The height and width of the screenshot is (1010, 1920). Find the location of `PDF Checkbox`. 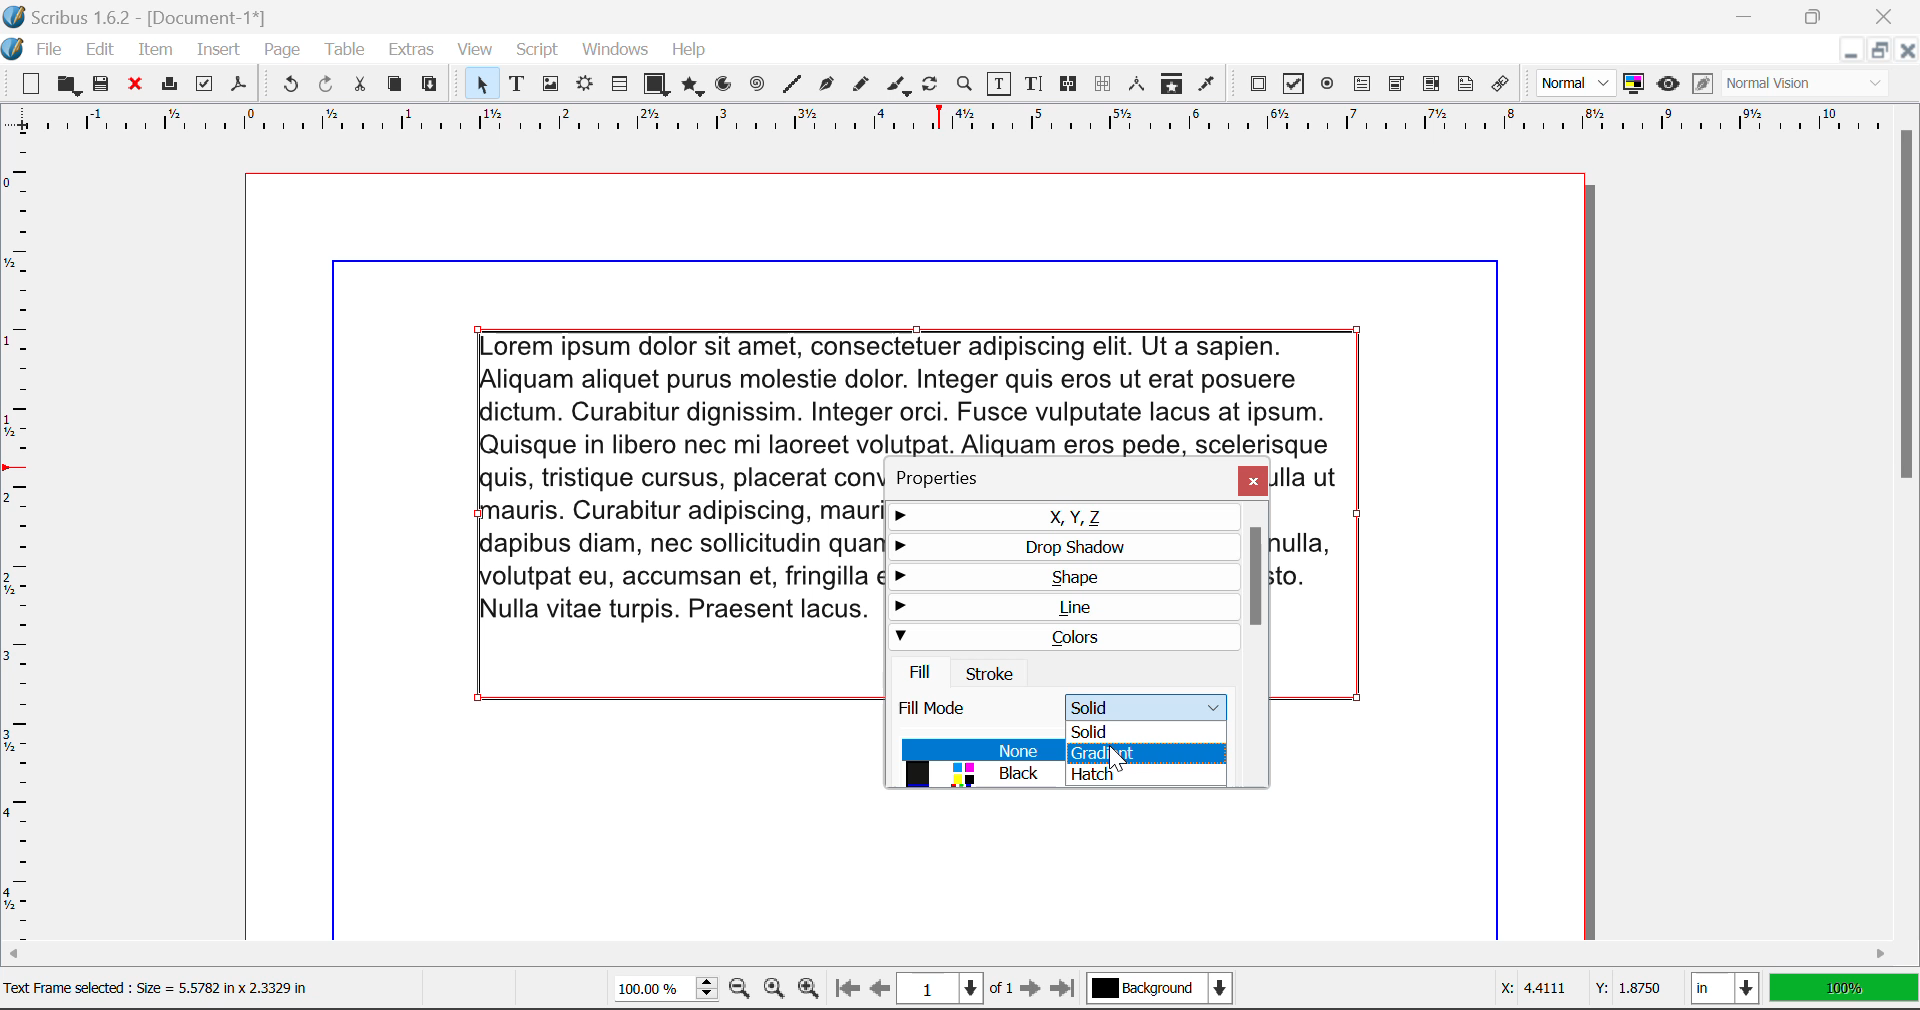

PDF Checkbox is located at coordinates (1292, 84).